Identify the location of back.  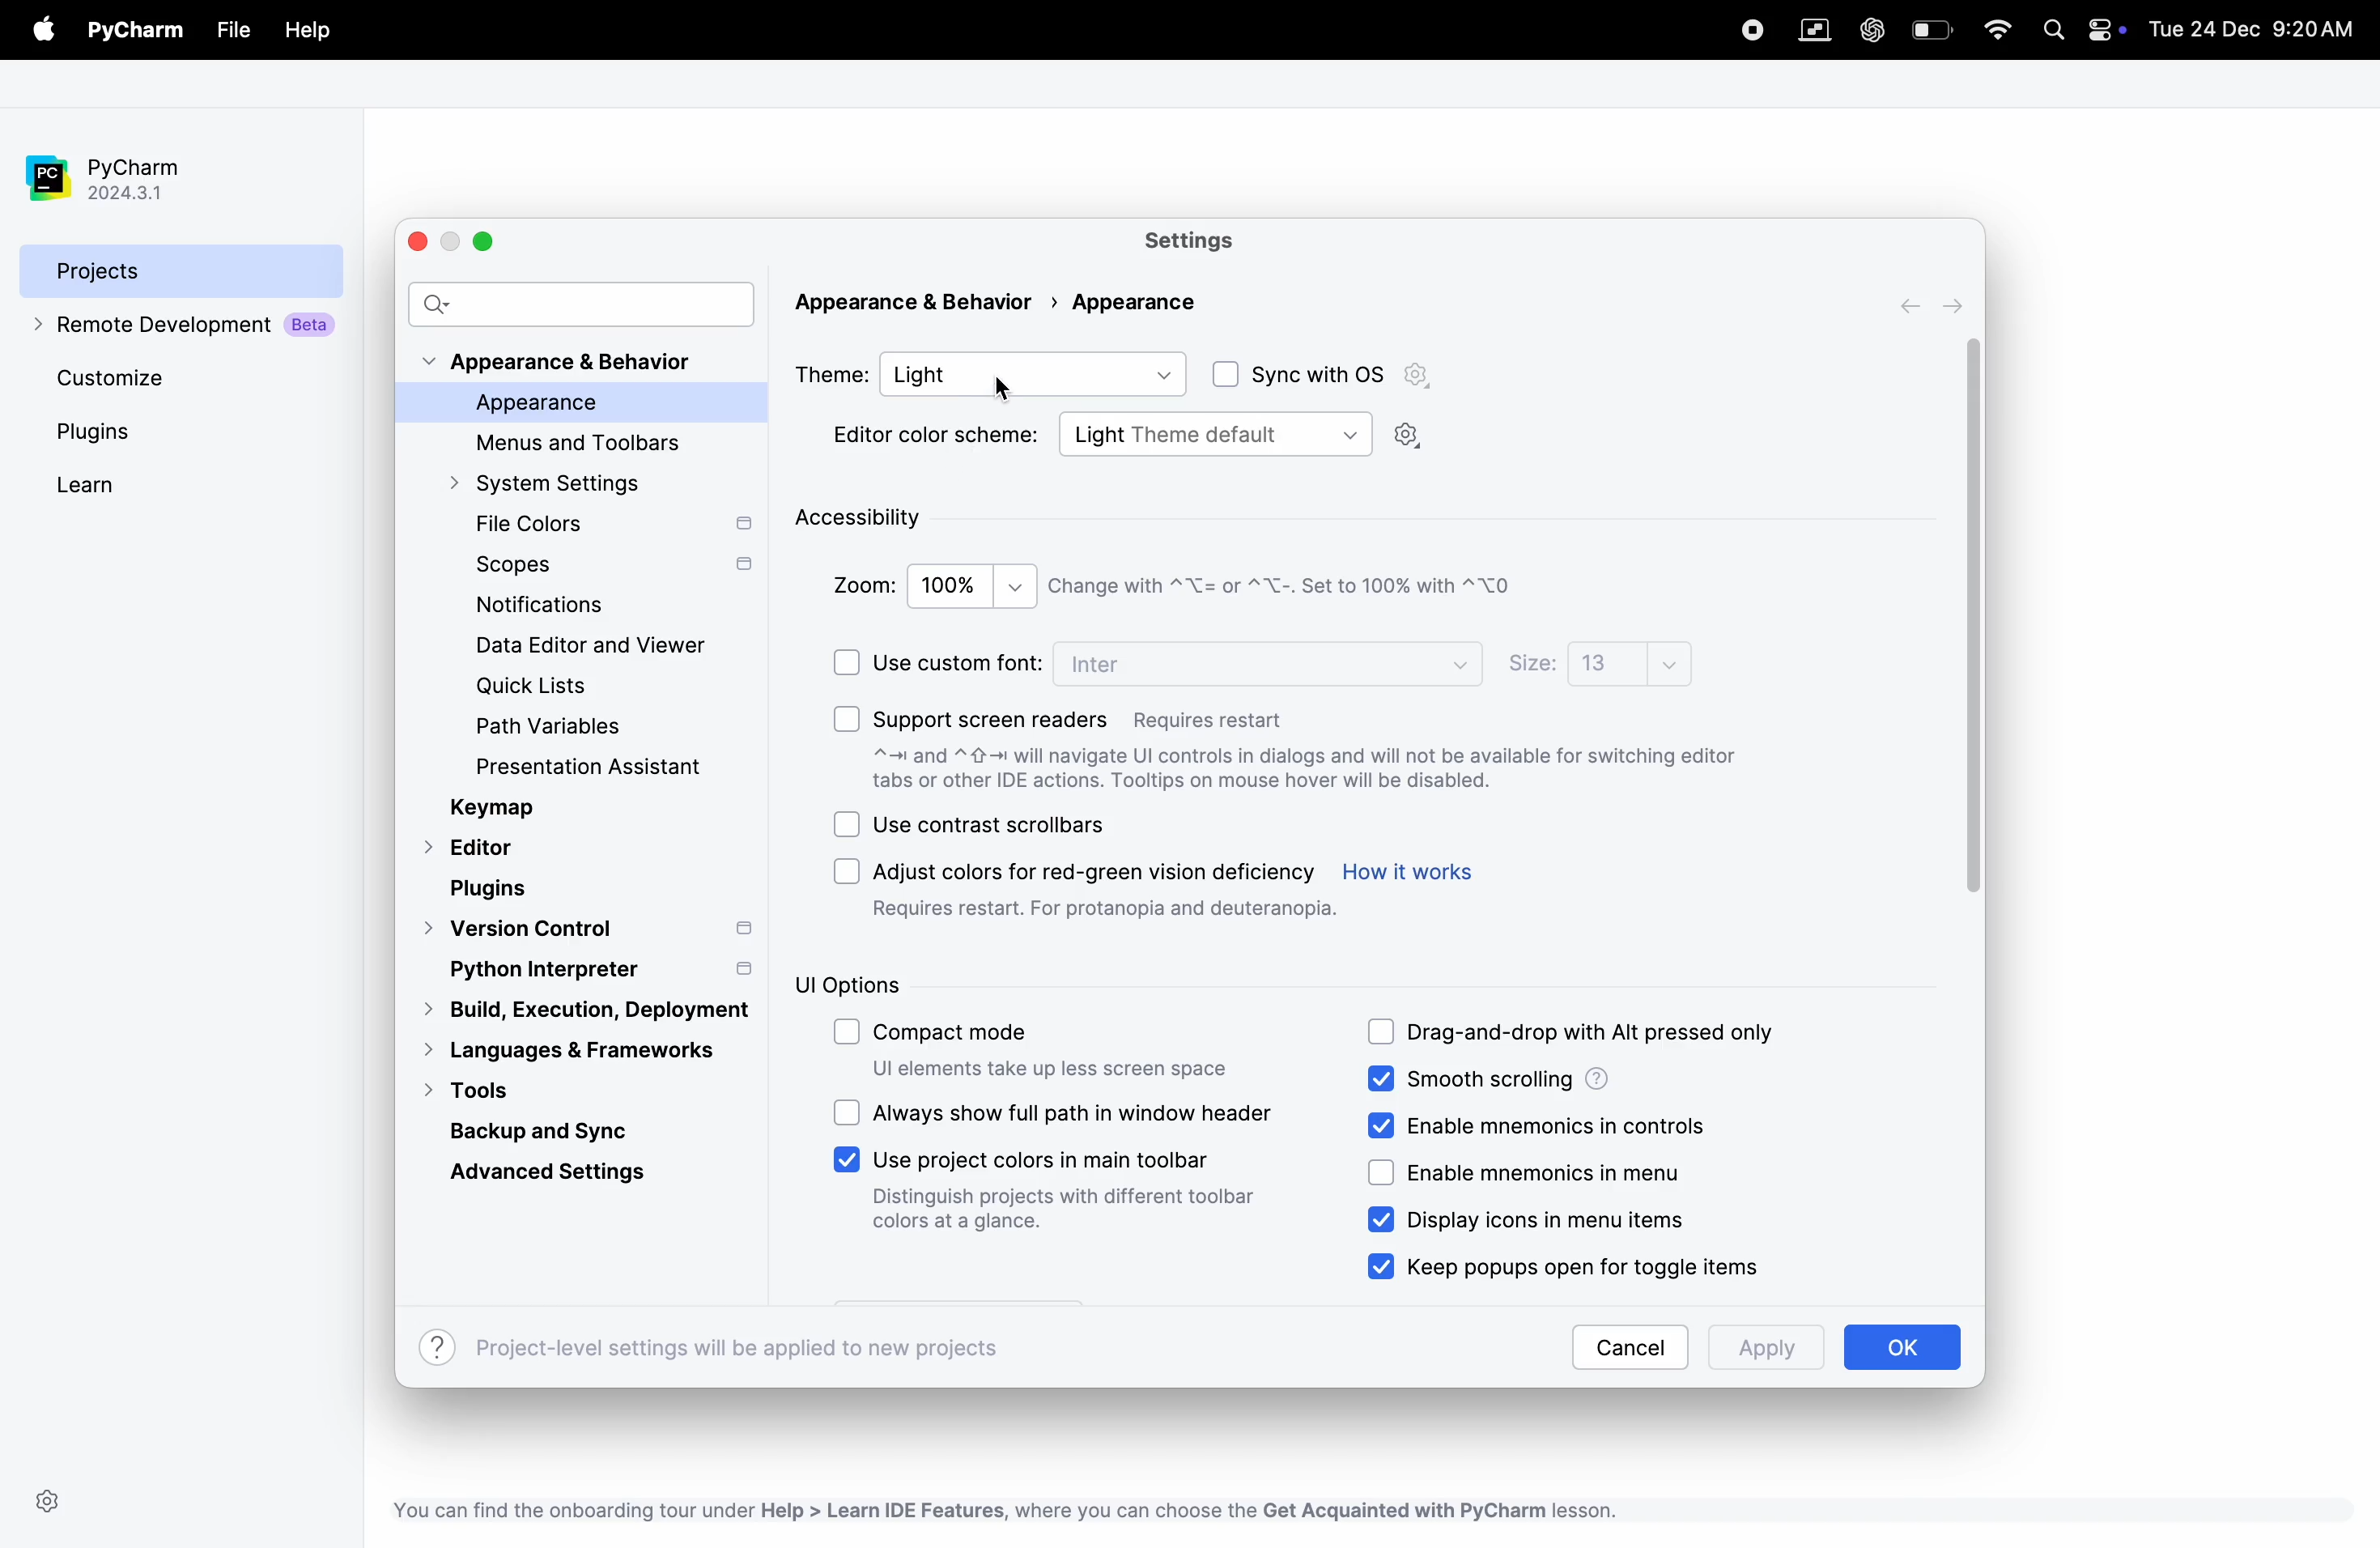
(1915, 306).